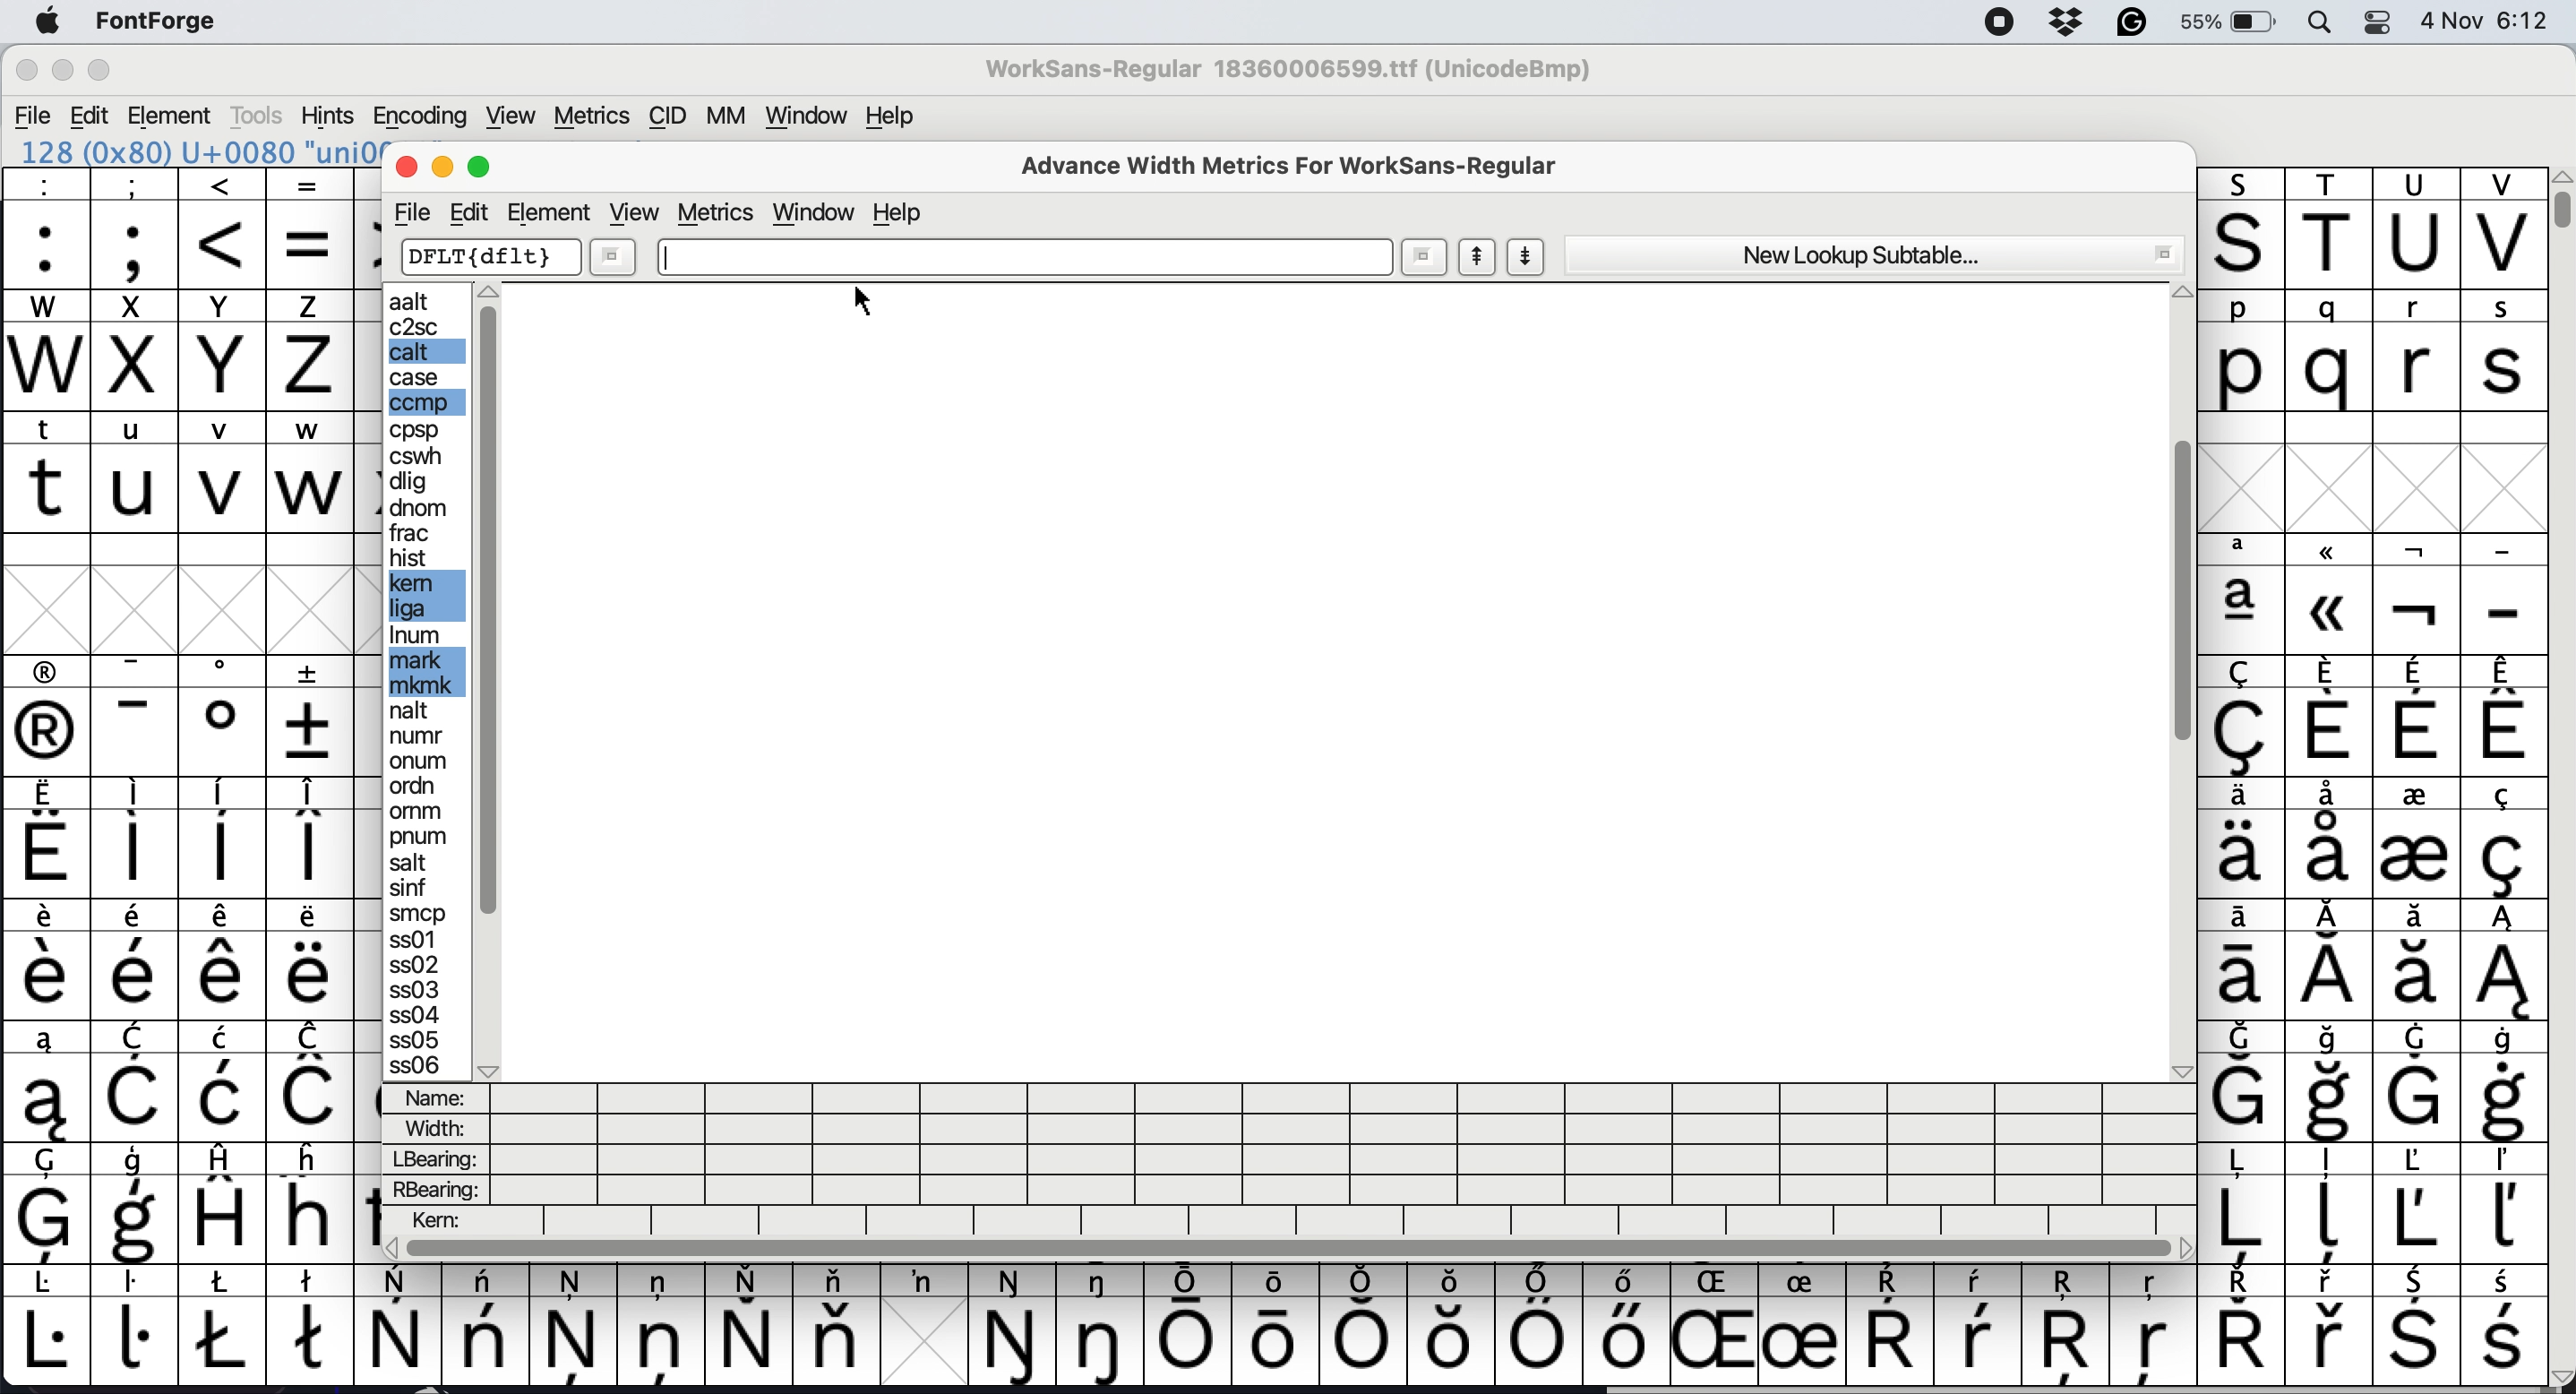 This screenshot has width=2576, height=1394. I want to click on edit, so click(472, 213).